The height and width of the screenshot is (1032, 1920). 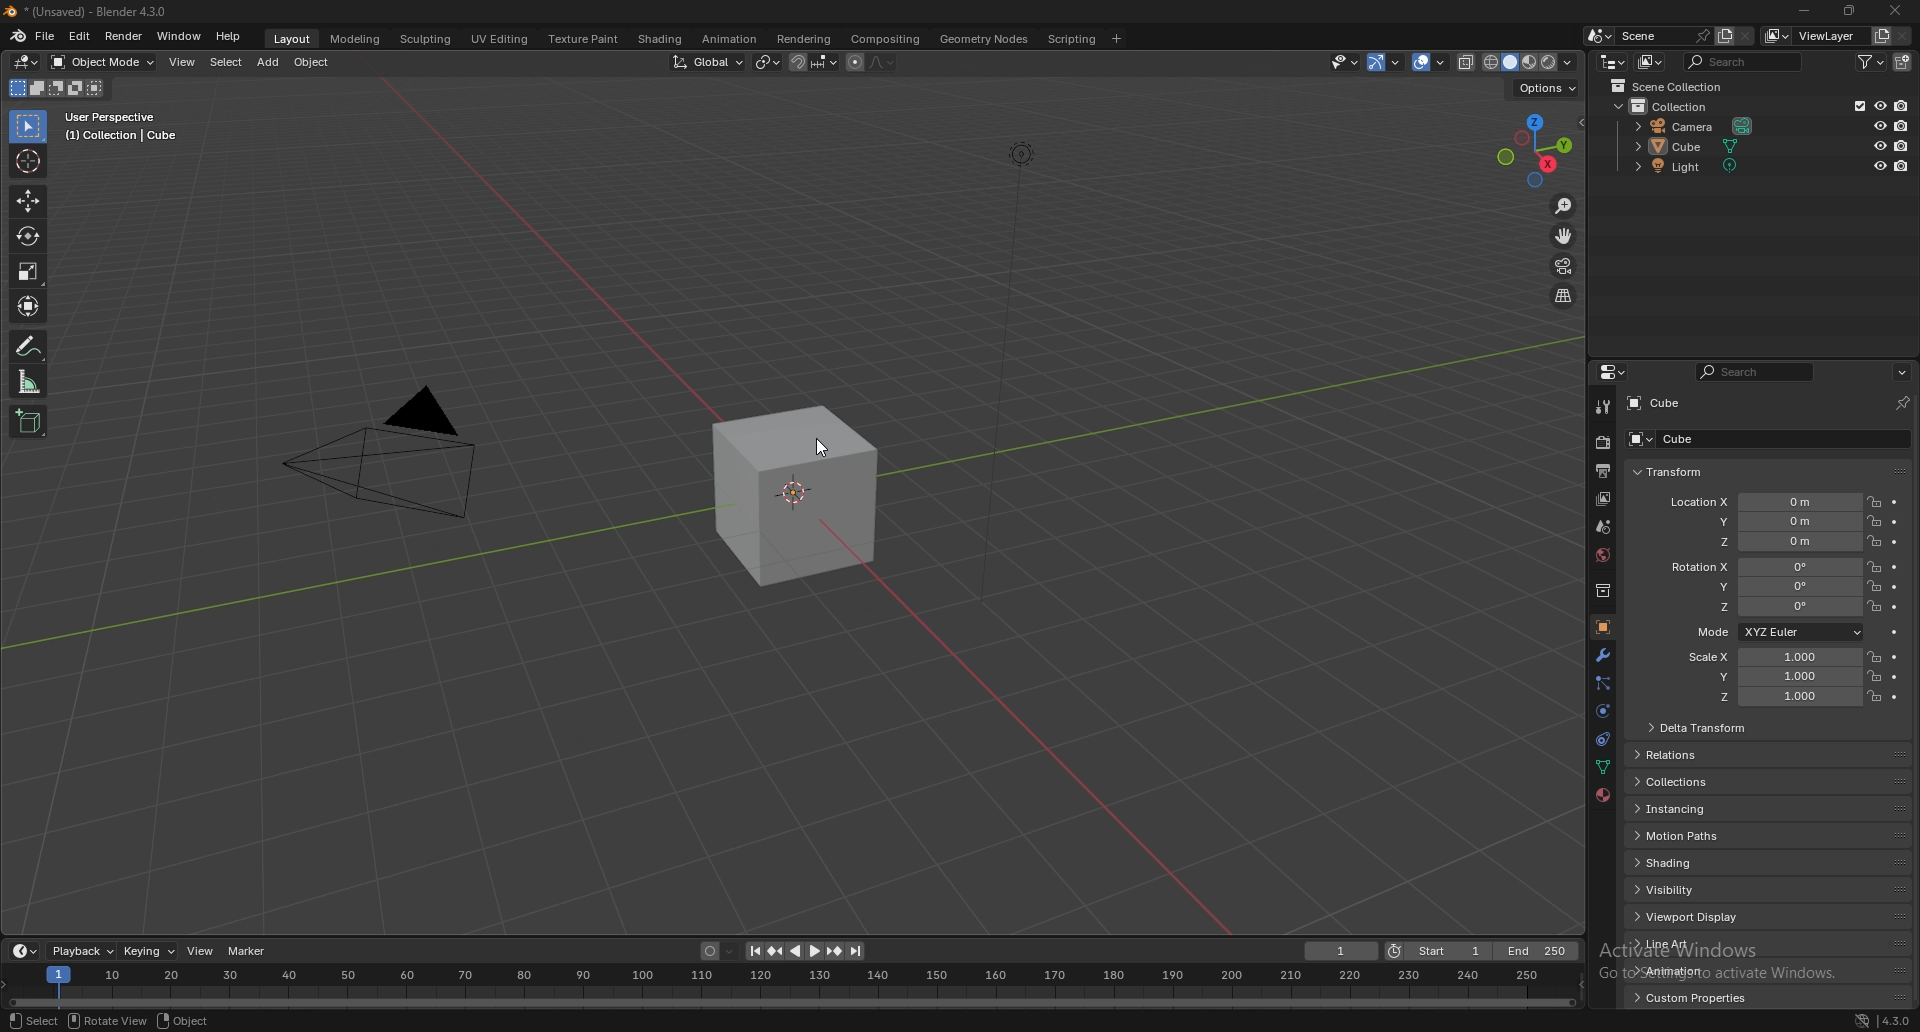 What do you see at coordinates (1601, 769) in the screenshot?
I see `data` at bounding box center [1601, 769].